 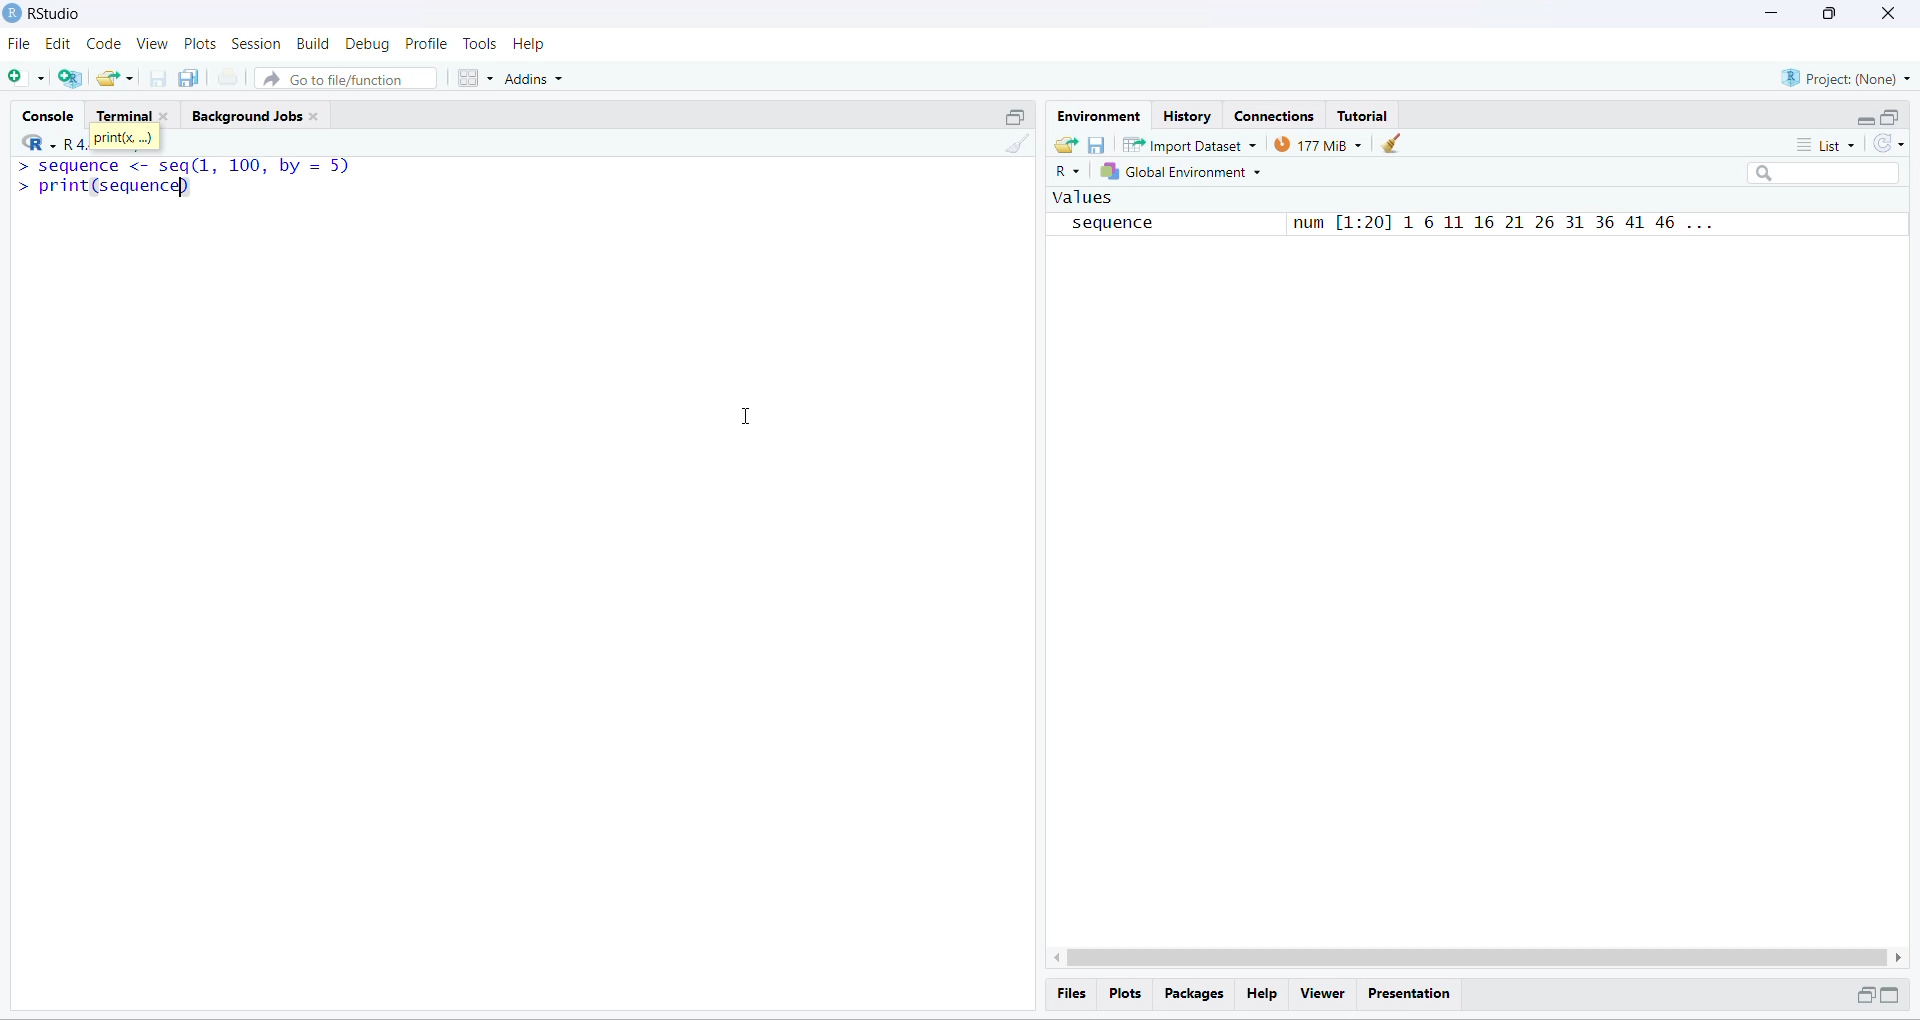 I want to click on logo, so click(x=12, y=12).